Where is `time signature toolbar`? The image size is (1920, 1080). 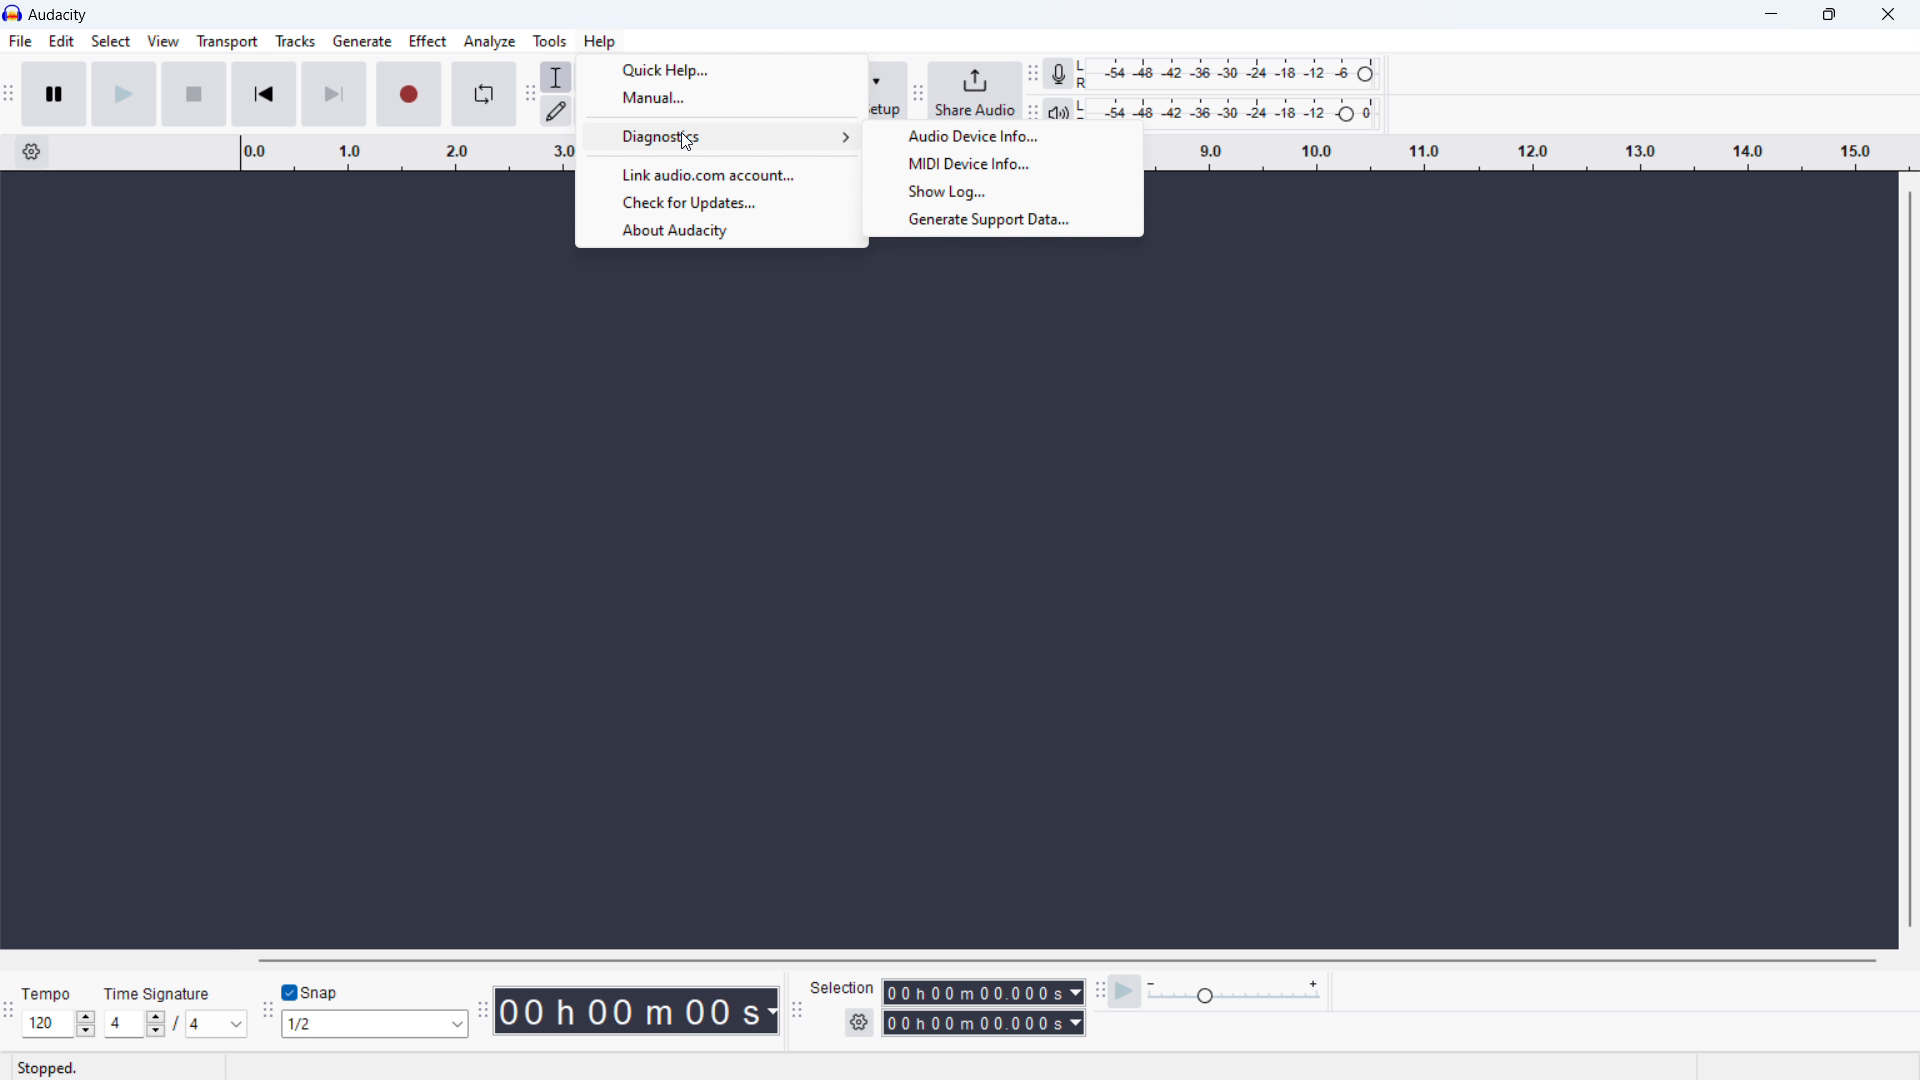 time signature toolbar is located at coordinates (9, 1013).